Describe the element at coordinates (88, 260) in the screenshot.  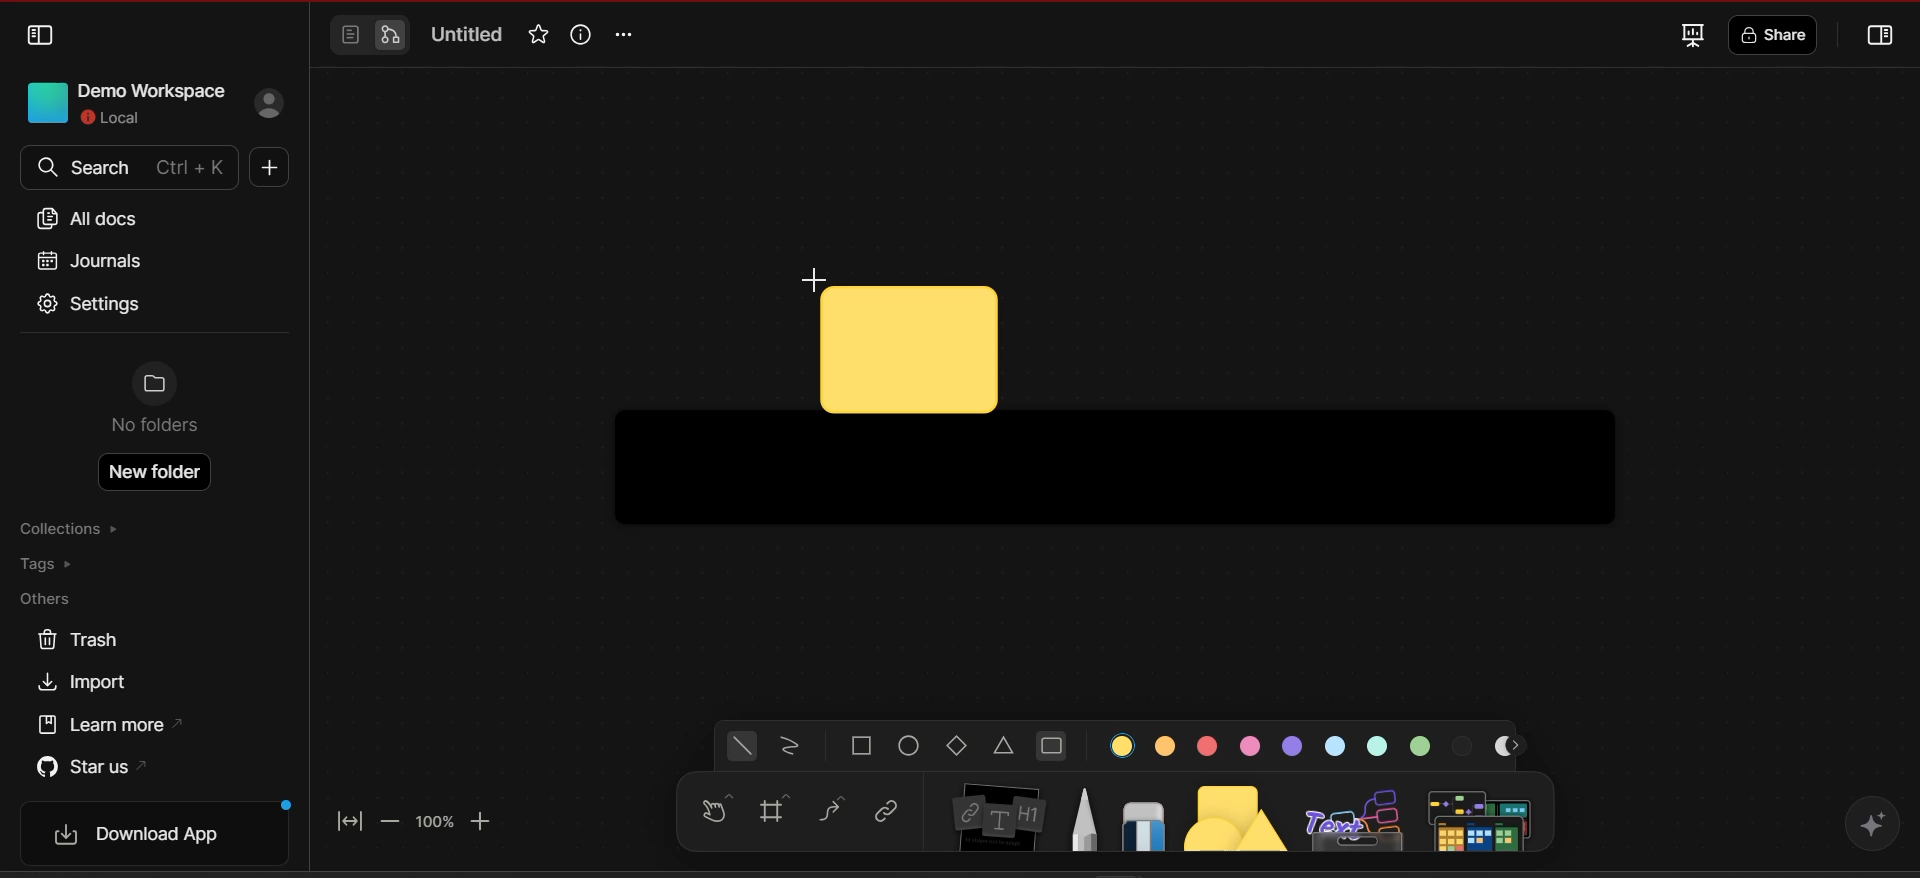
I see `journals` at that location.